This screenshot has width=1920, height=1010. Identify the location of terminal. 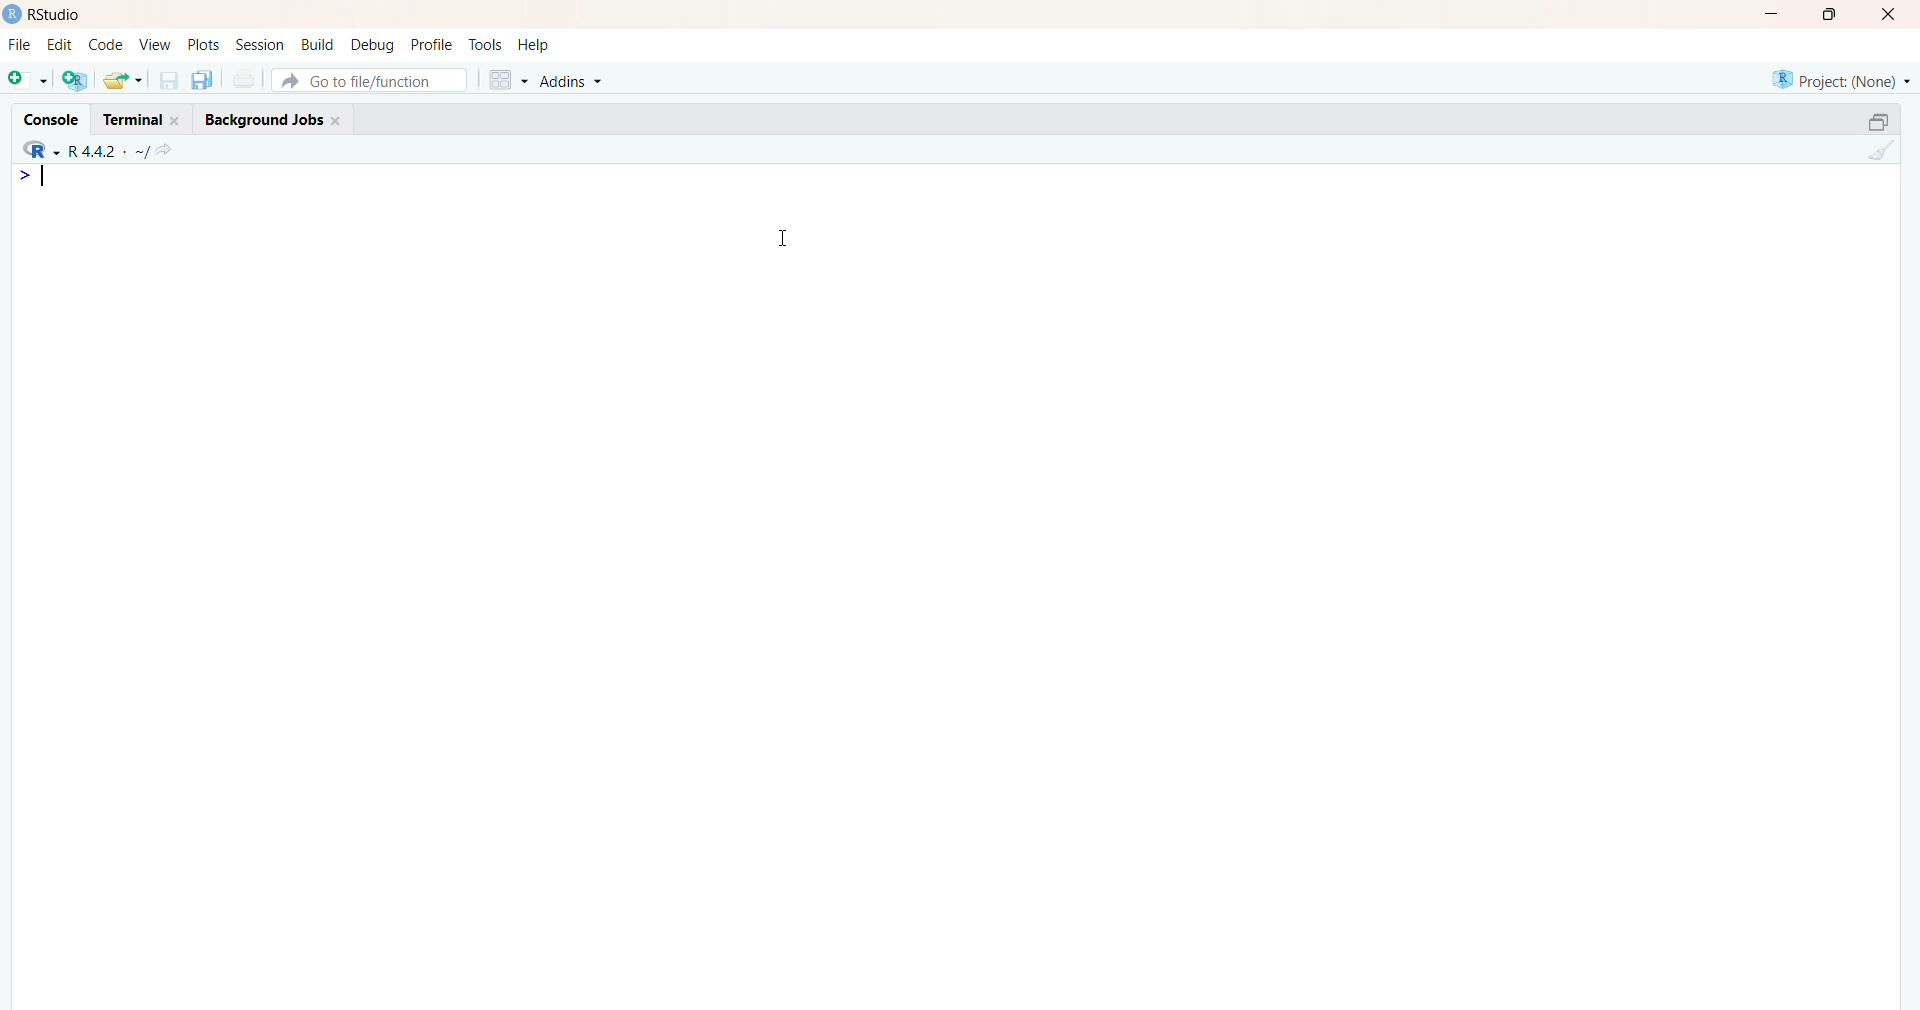
(141, 118).